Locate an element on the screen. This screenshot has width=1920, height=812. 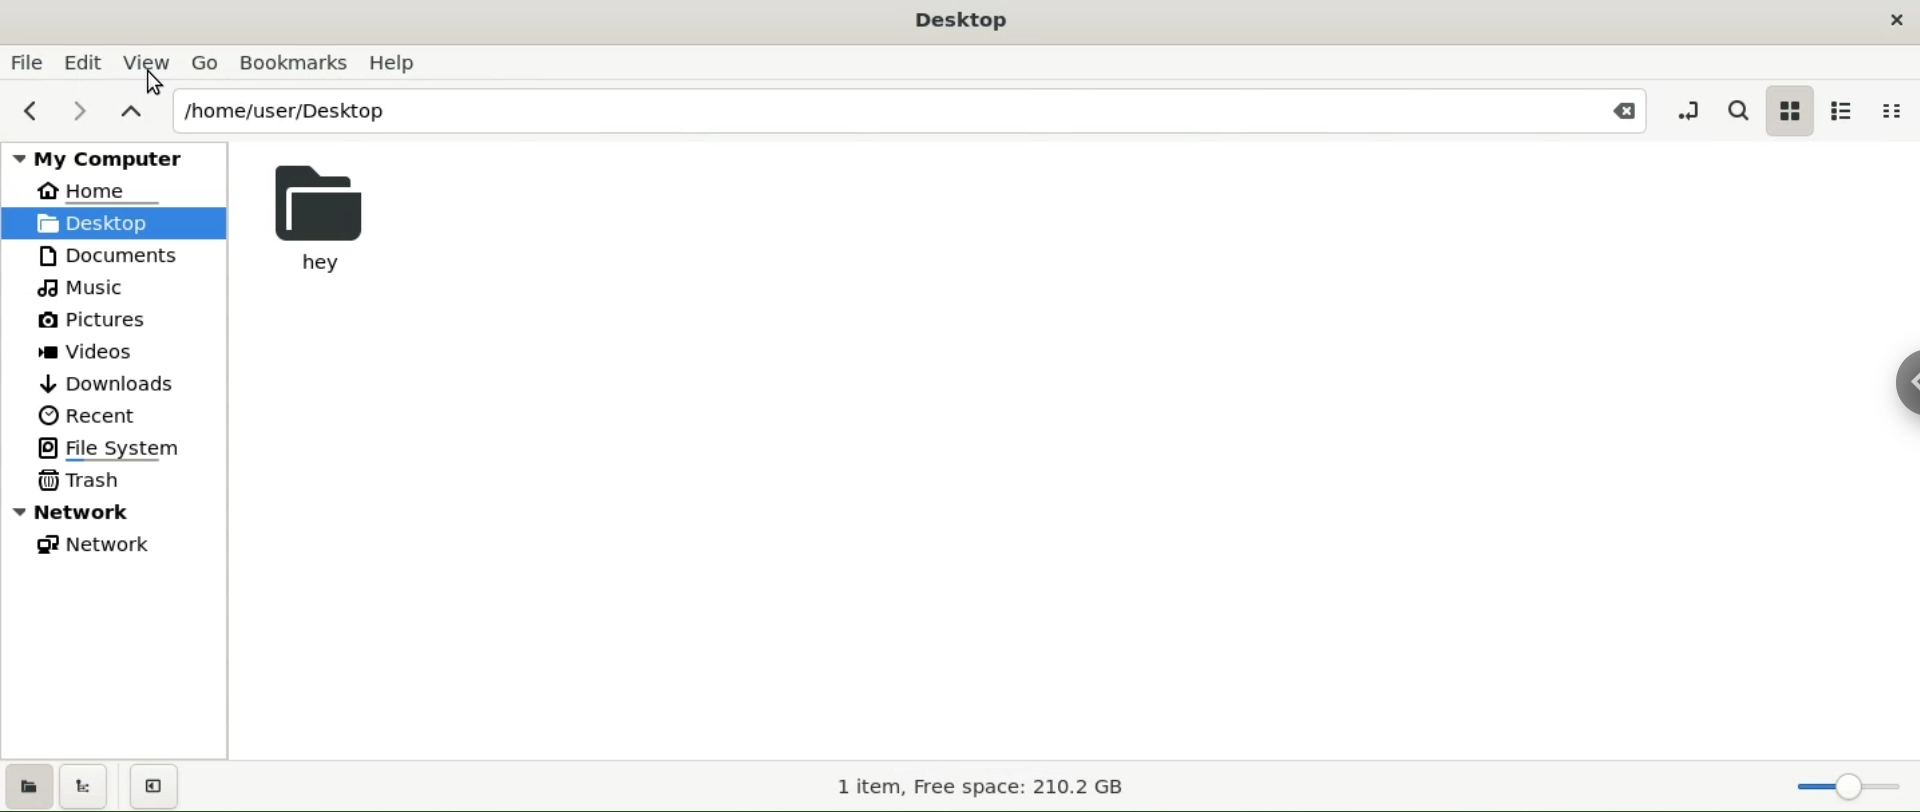
zoom slider is located at coordinates (1836, 781).